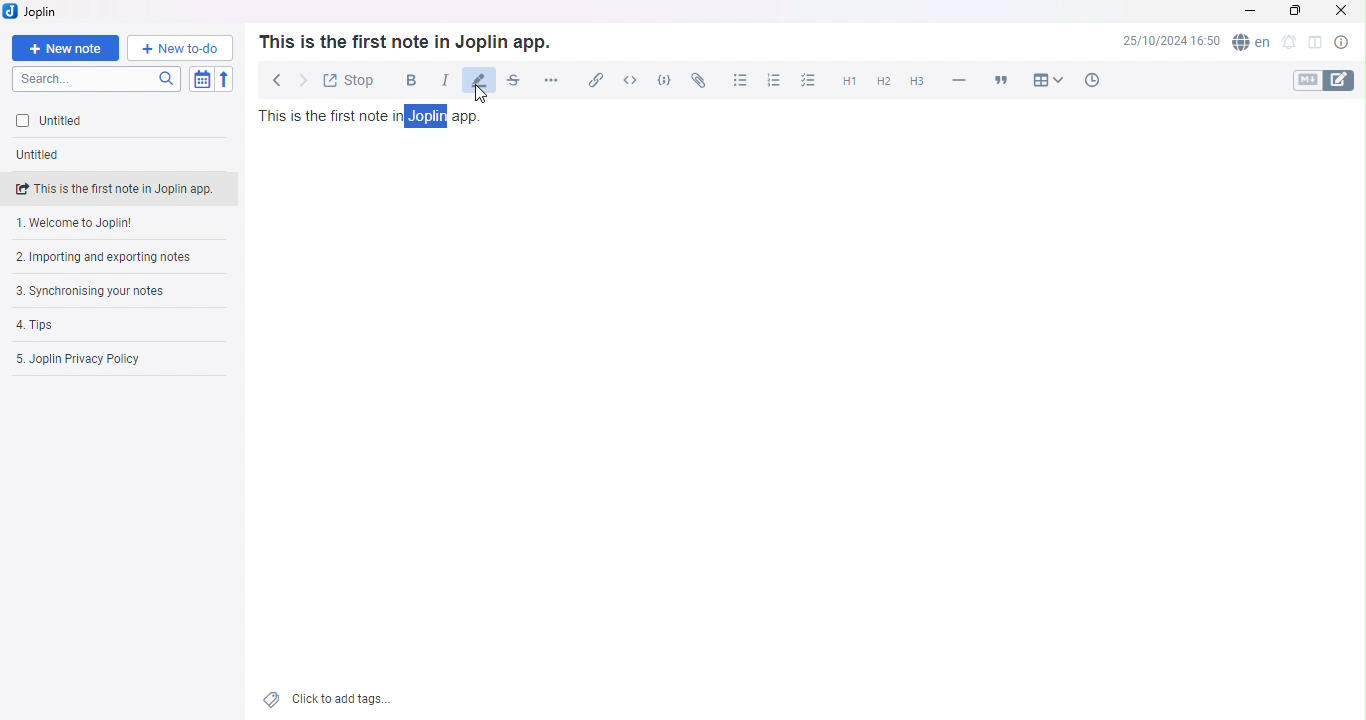  What do you see at coordinates (959, 80) in the screenshot?
I see `Horizontal line` at bounding box center [959, 80].